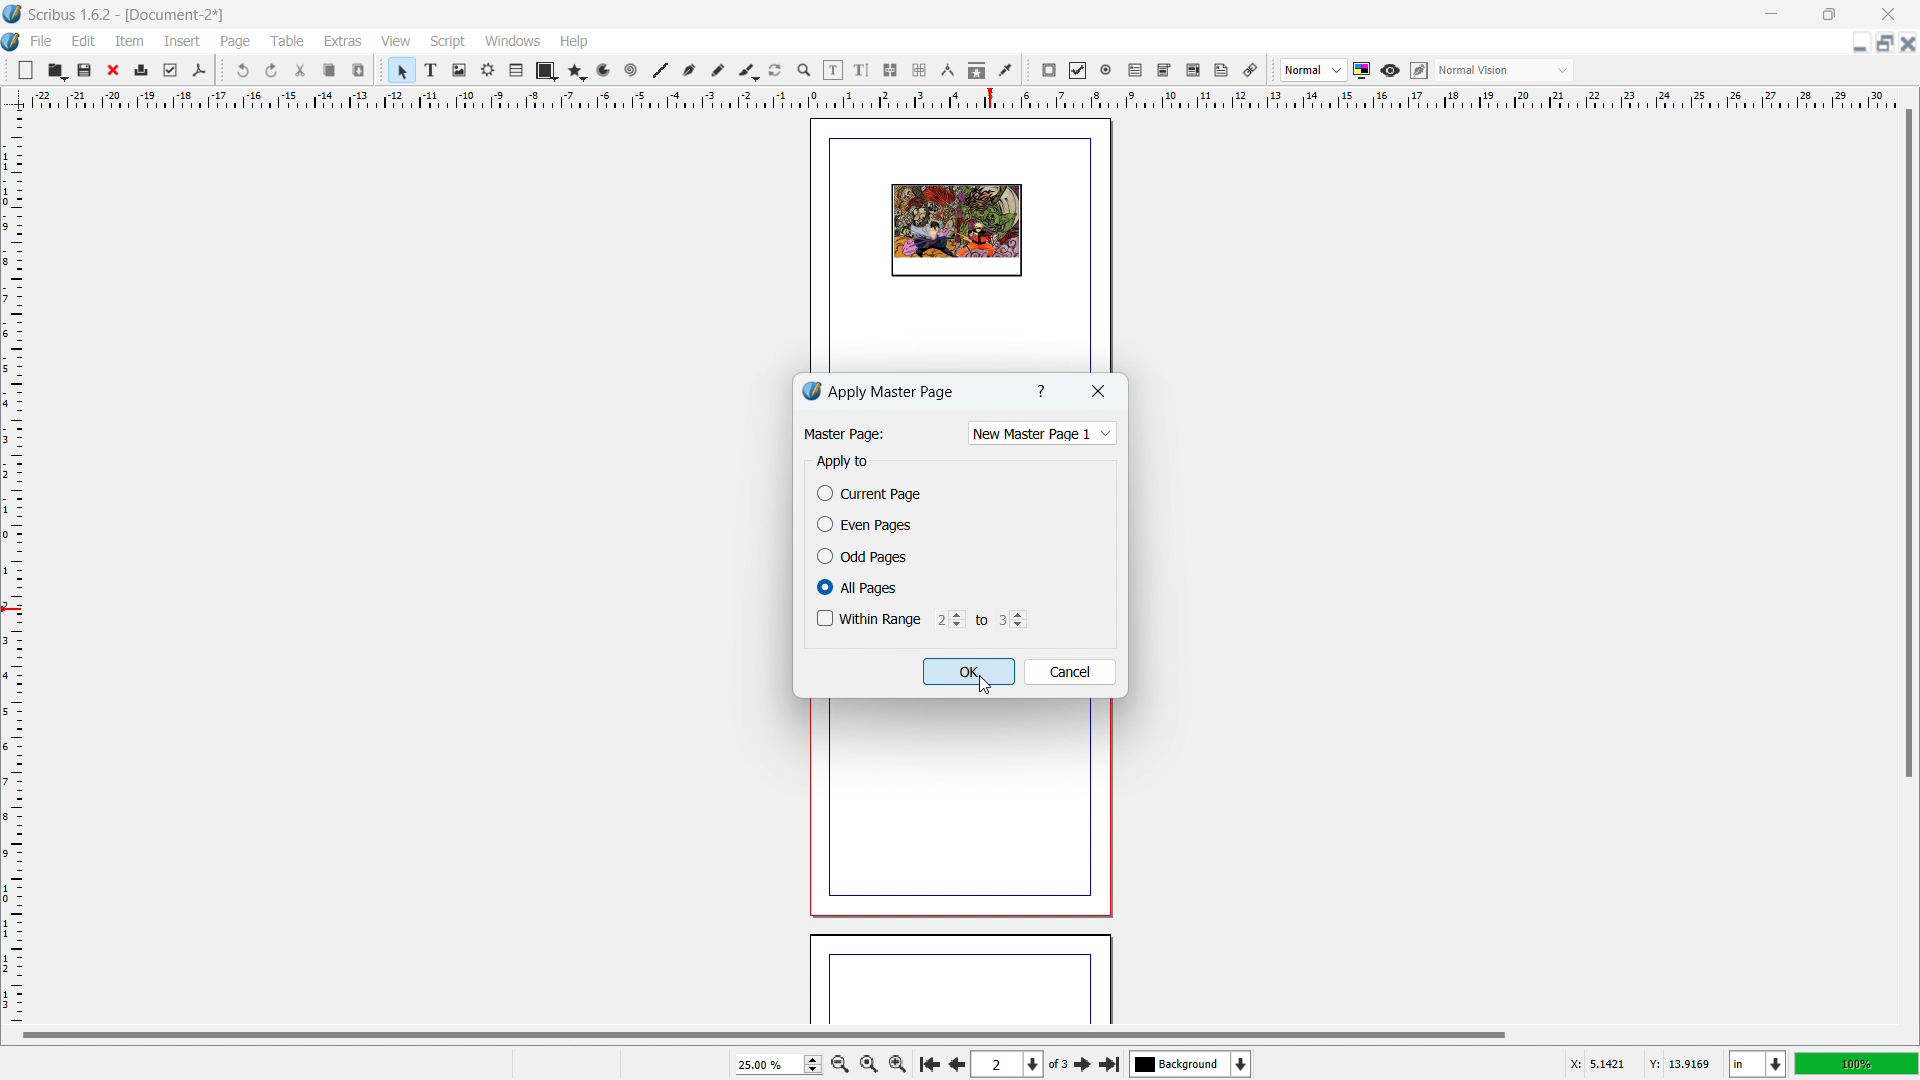 Image resolution: width=1920 pixels, height=1080 pixels. I want to click on zoom level, so click(778, 1064).